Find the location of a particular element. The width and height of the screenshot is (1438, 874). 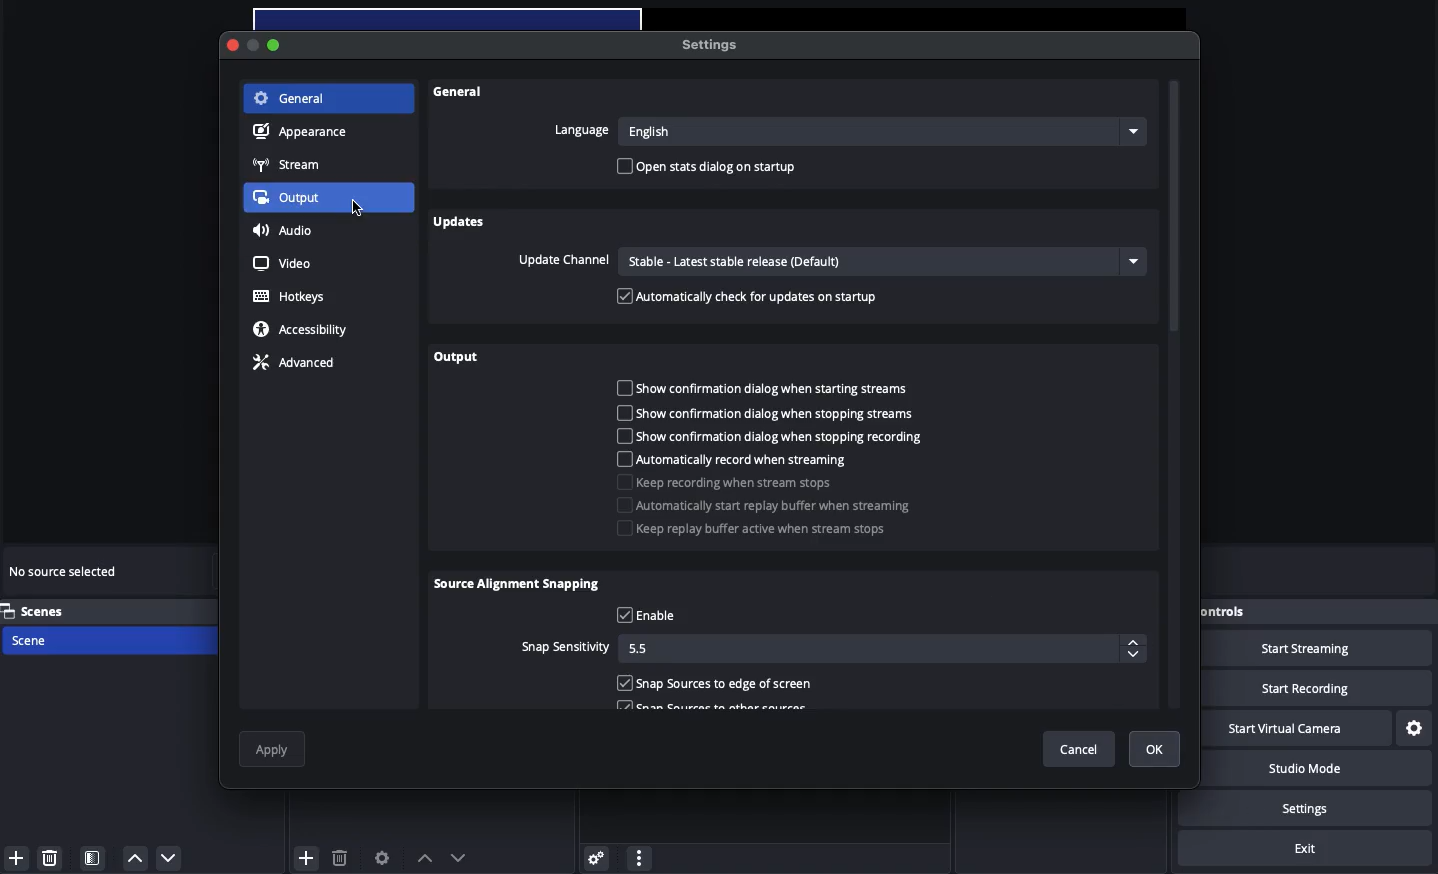

General is located at coordinates (460, 93).